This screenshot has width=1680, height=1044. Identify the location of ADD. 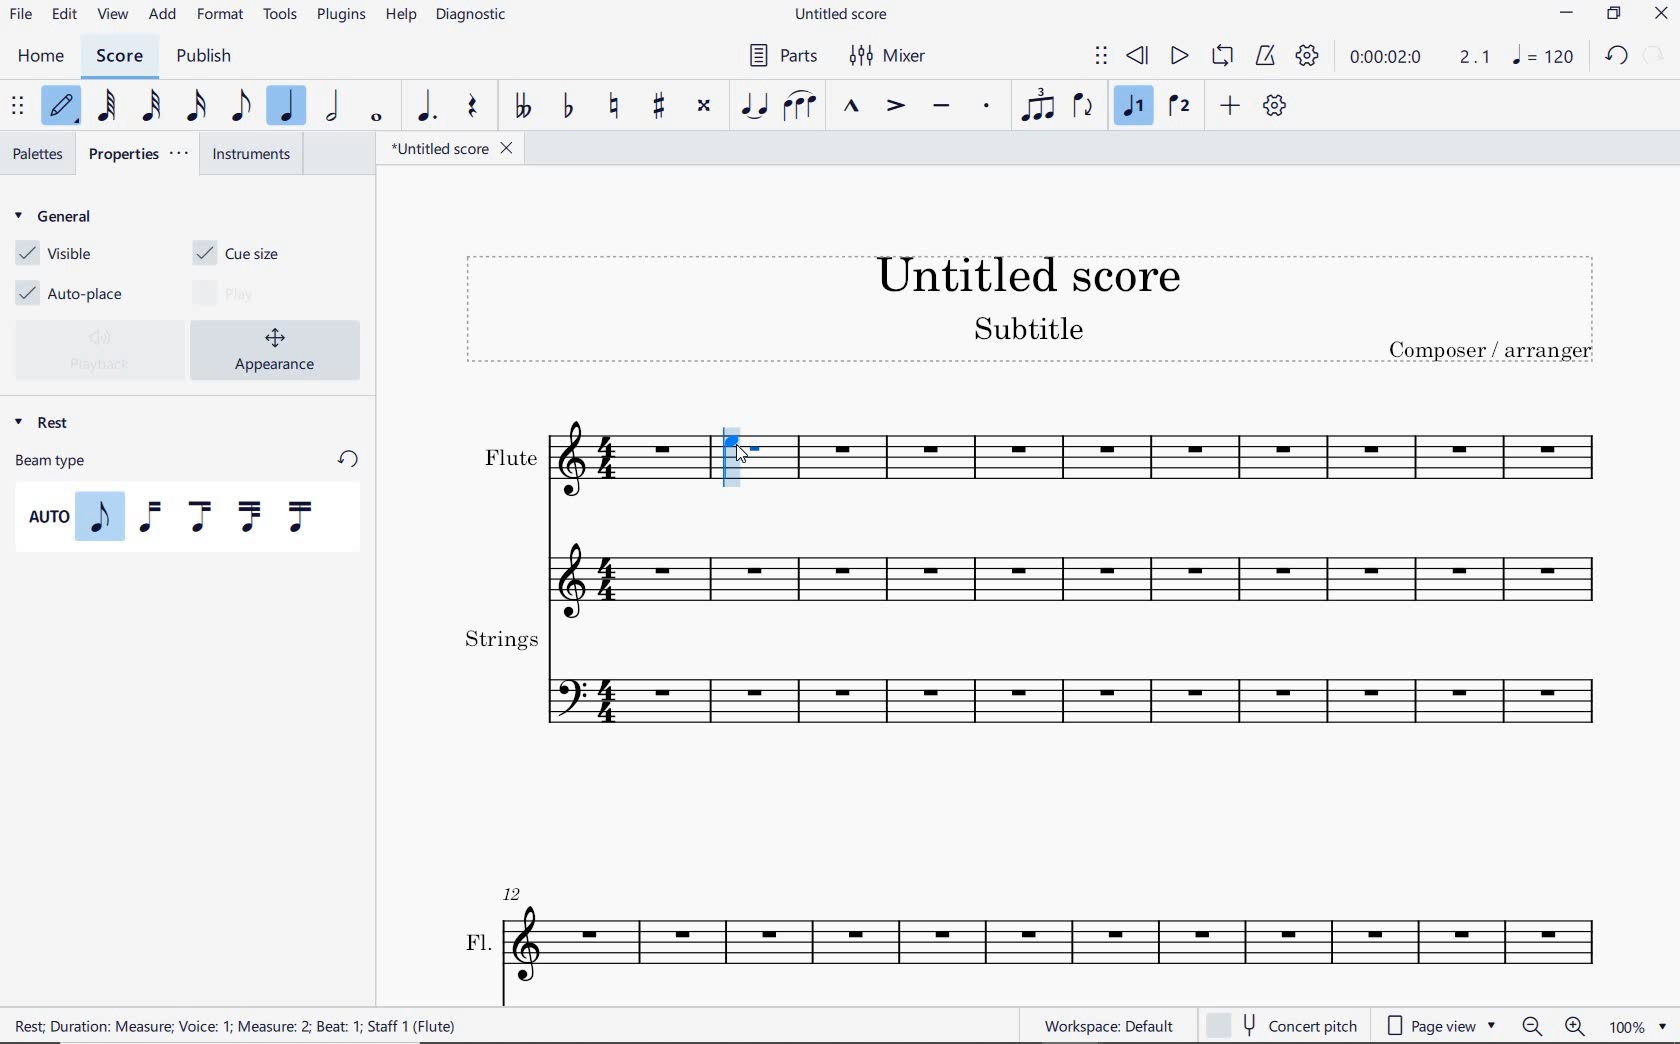
(1233, 105).